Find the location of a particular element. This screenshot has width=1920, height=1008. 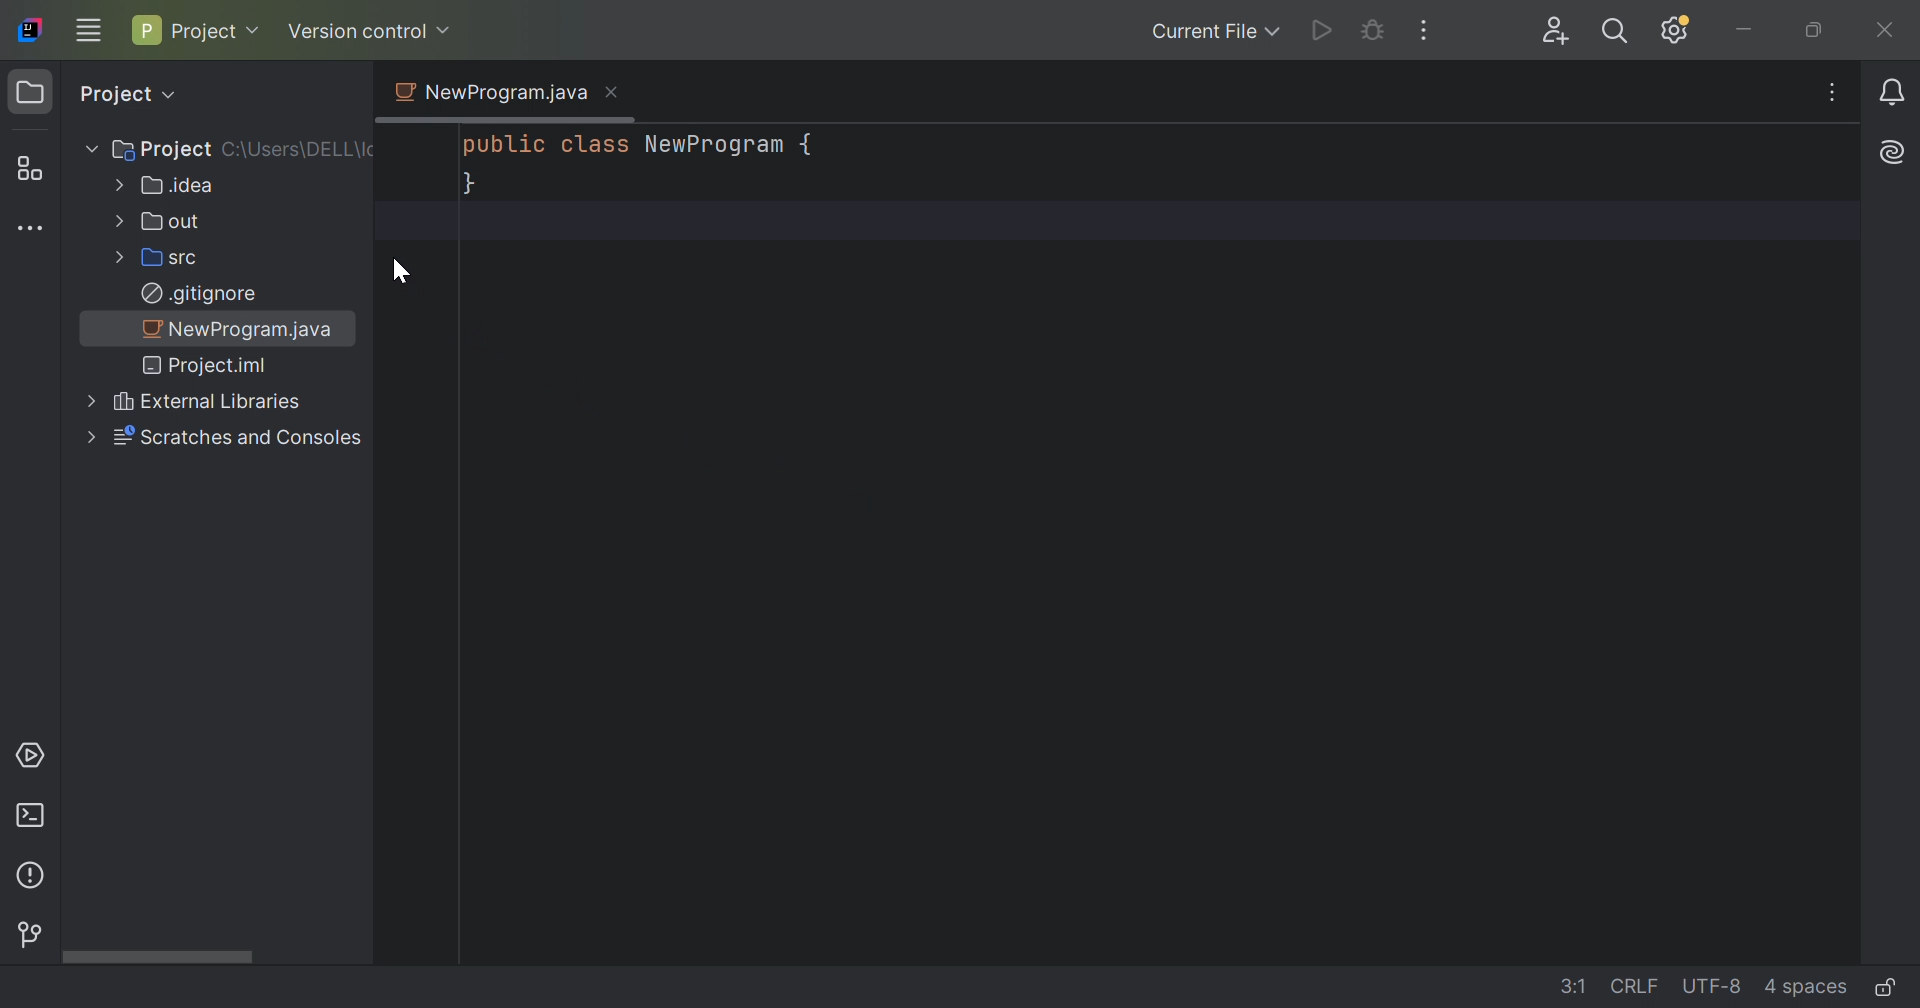

Drop Down is located at coordinates (118, 256).